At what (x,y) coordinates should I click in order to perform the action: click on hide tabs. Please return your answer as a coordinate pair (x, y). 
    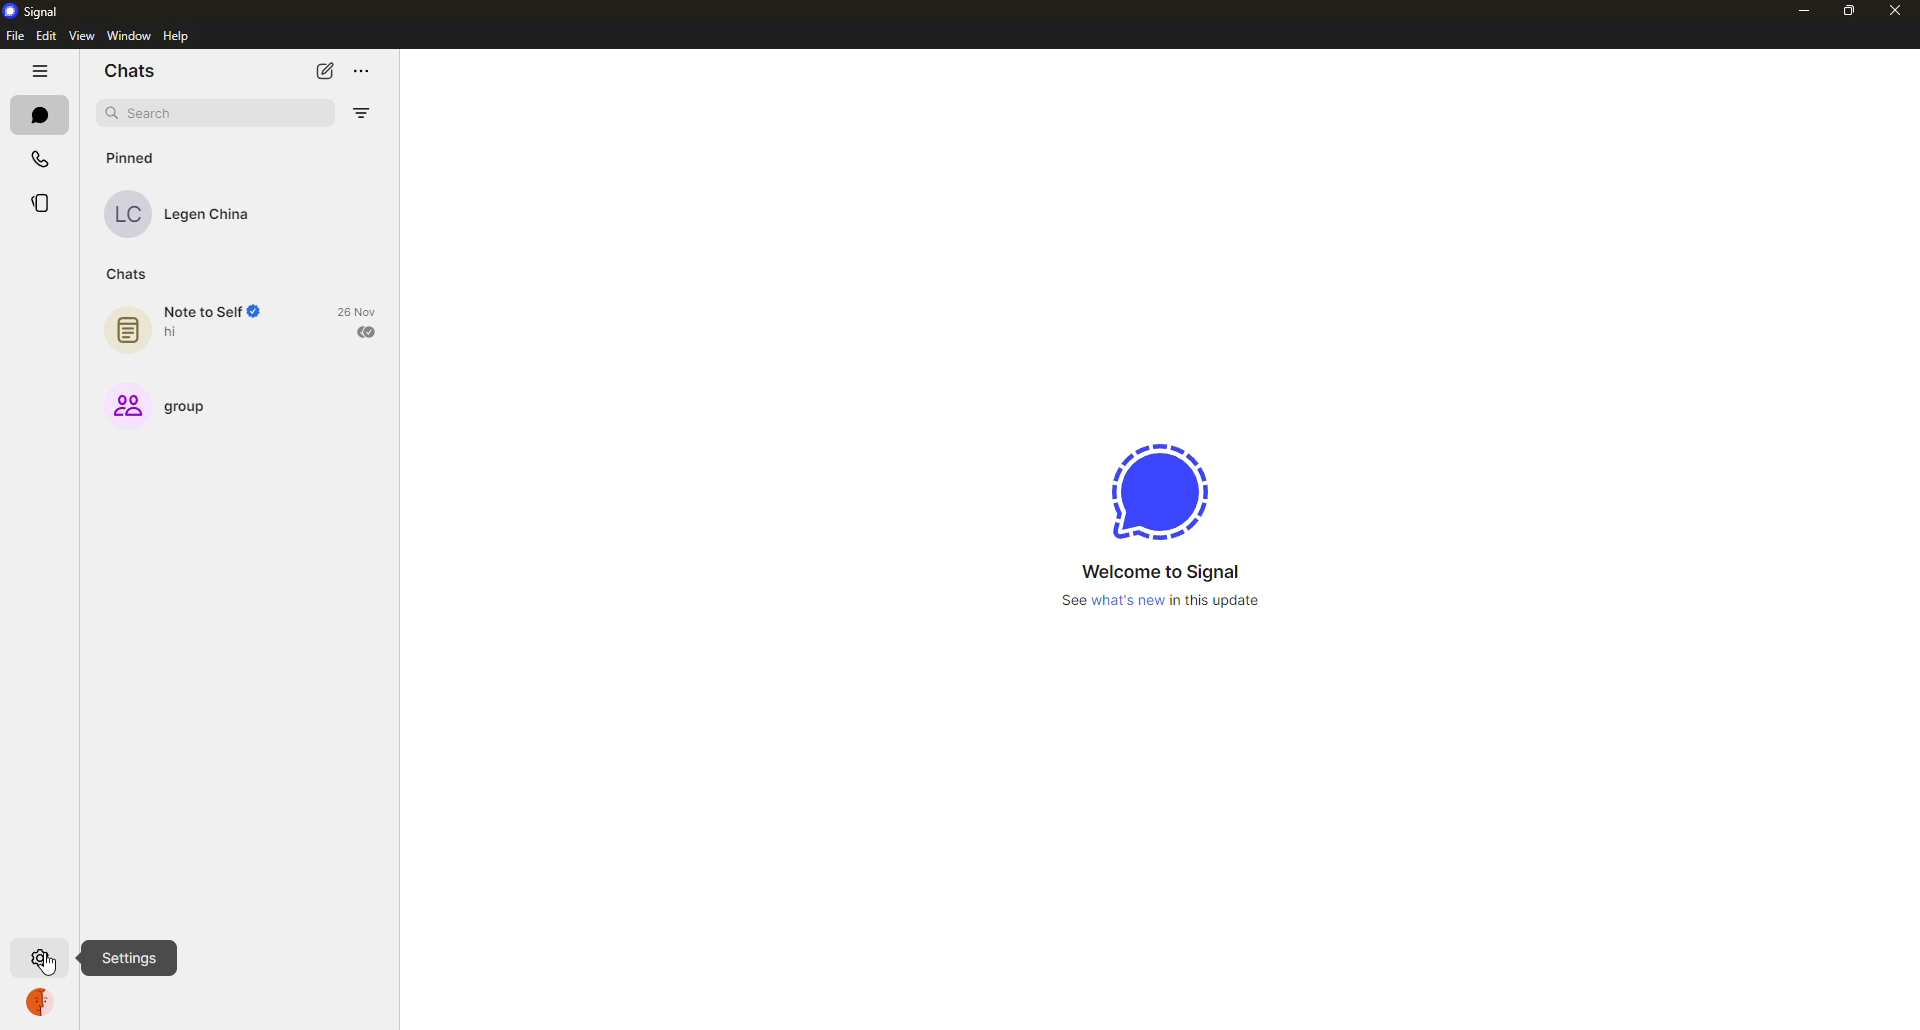
    Looking at the image, I should click on (39, 71).